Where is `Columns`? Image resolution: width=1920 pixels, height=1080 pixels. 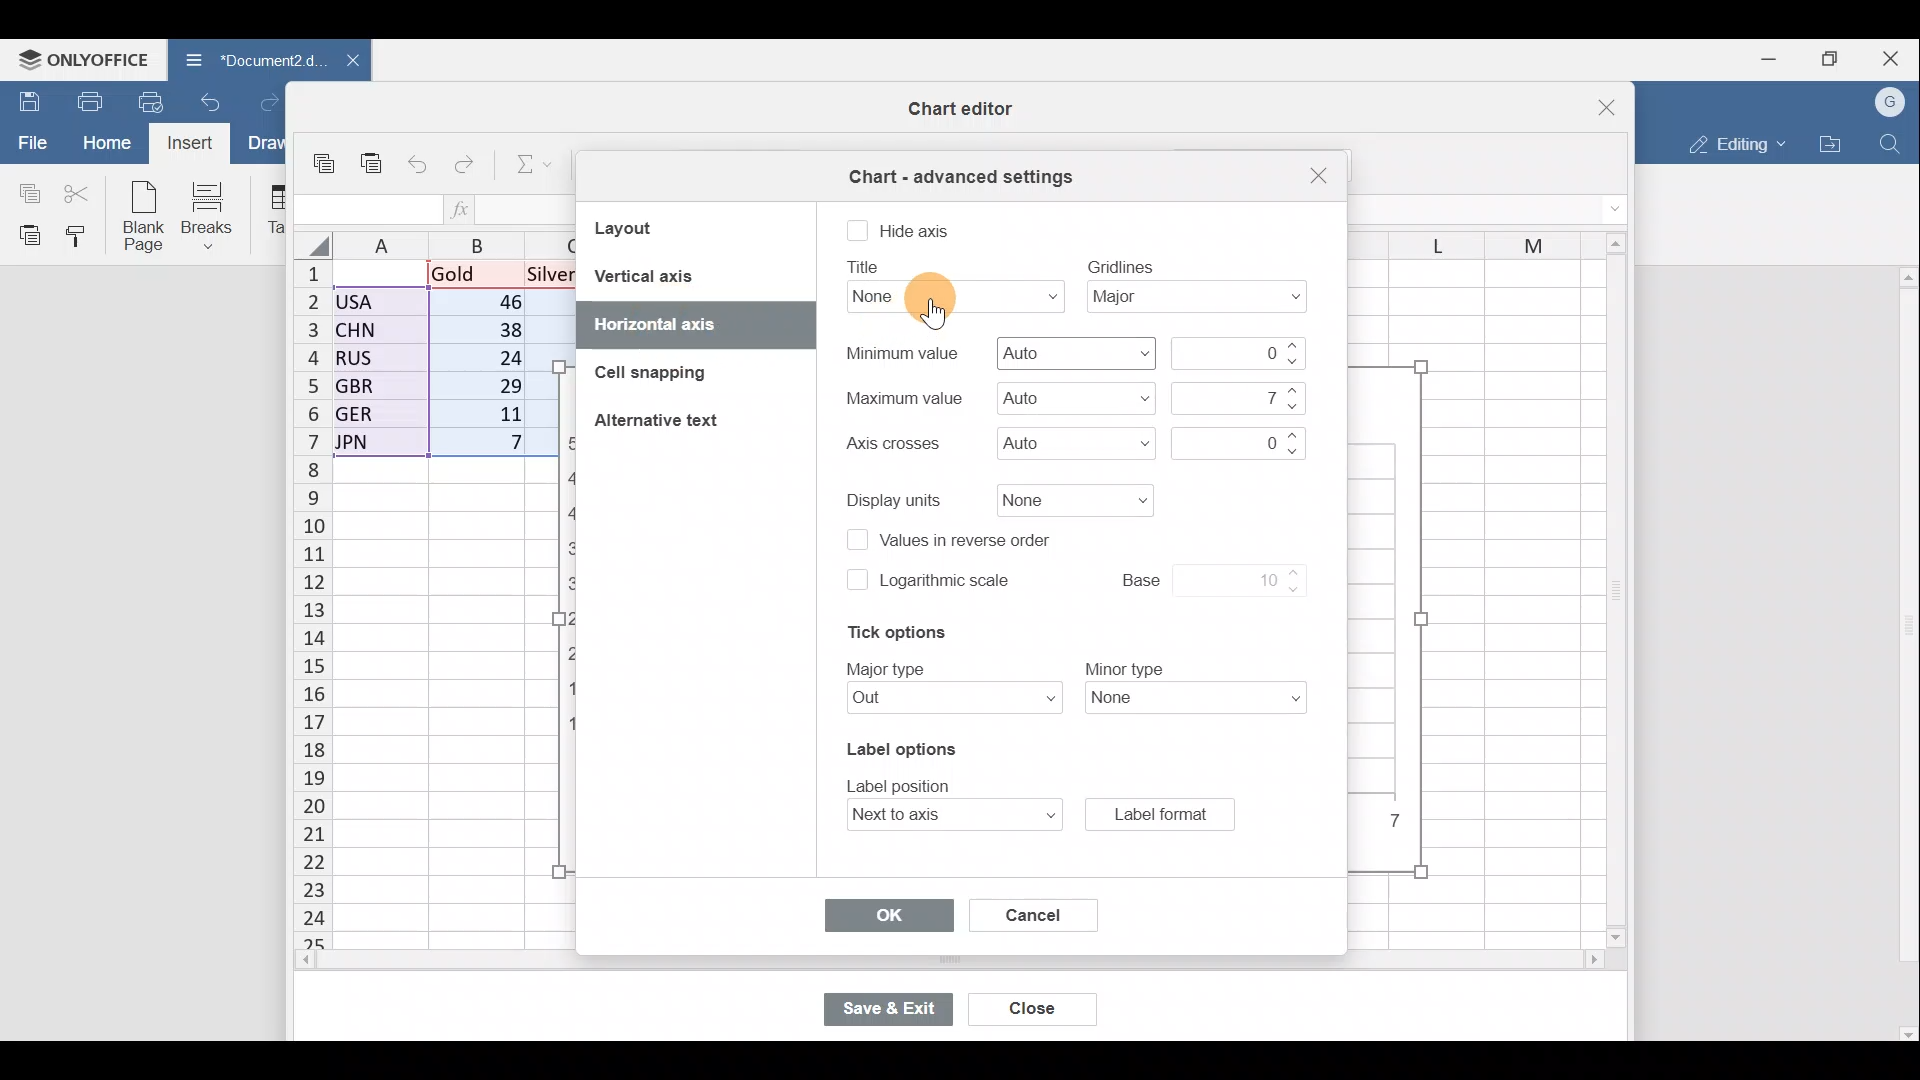 Columns is located at coordinates (1464, 238).